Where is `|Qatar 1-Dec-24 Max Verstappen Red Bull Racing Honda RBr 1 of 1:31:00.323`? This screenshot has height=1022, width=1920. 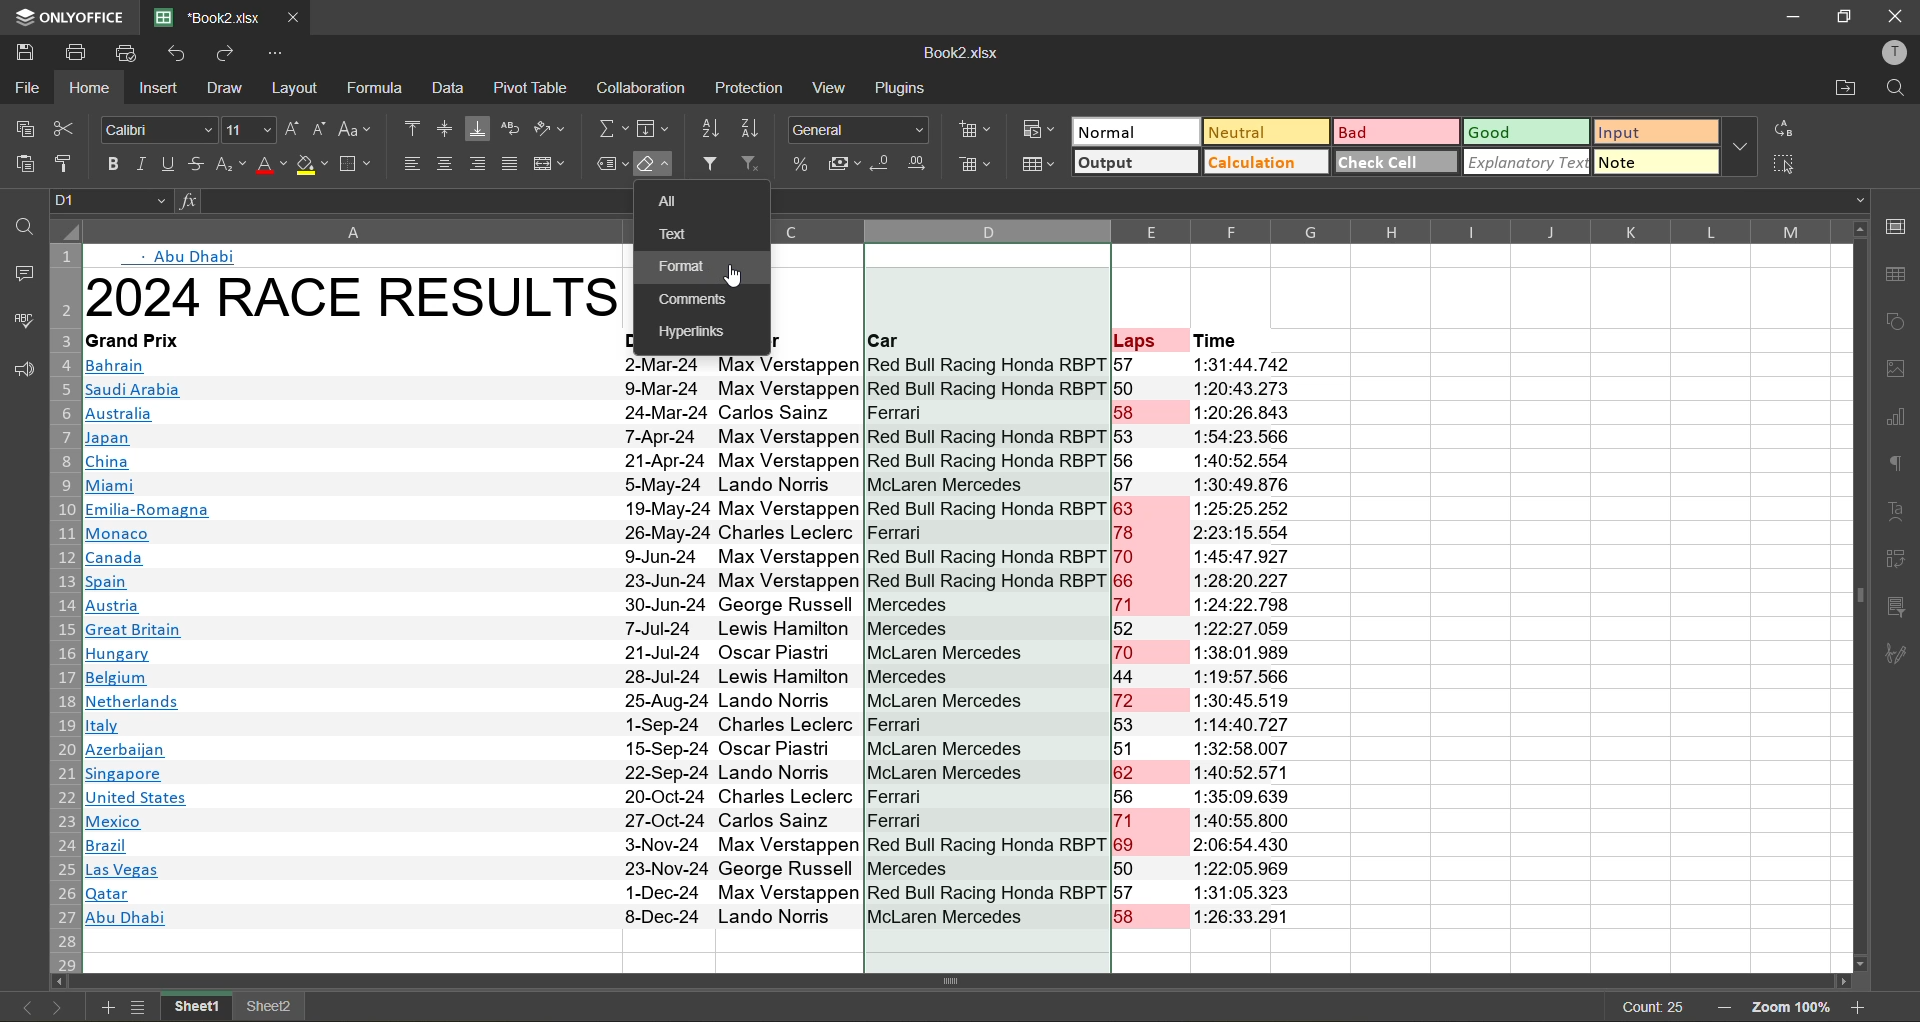 |Qatar 1-Dec-24 Max Verstappen Red Bull Racing Honda RBr 1 of 1:31:00.323 is located at coordinates (696, 894).